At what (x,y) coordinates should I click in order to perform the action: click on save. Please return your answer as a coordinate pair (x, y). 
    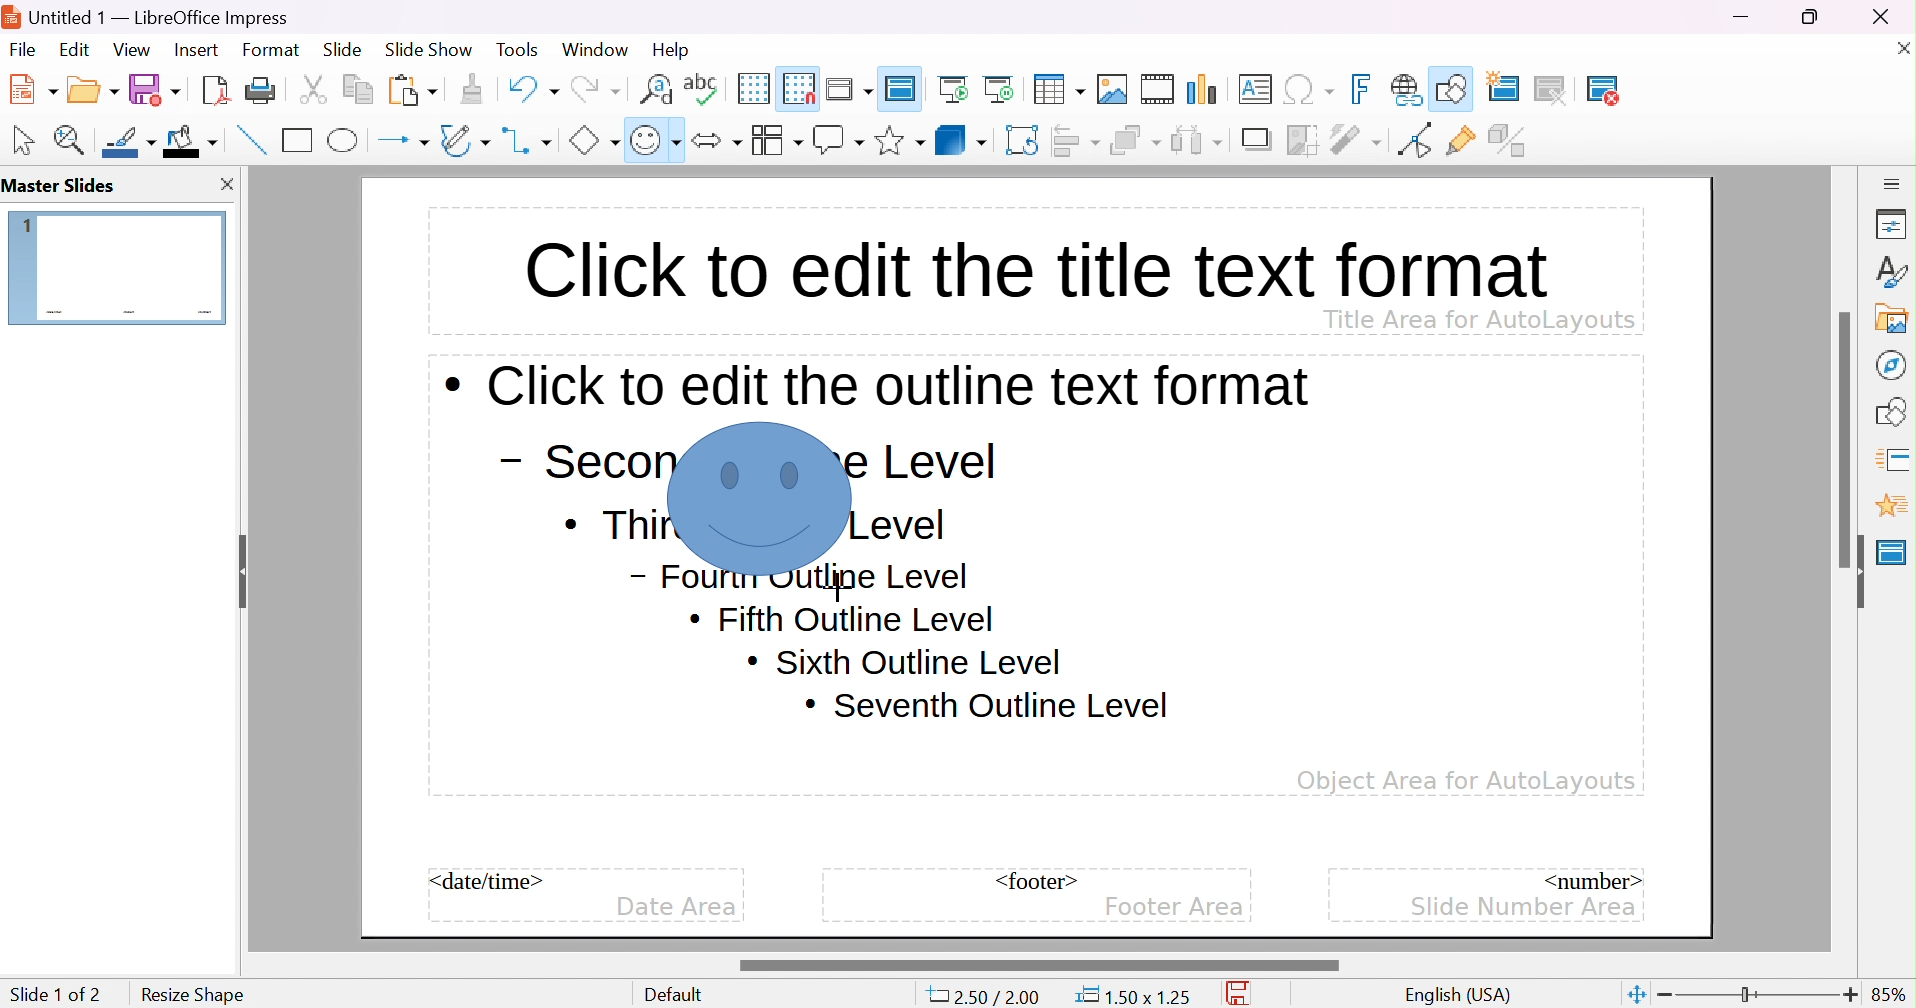
    Looking at the image, I should click on (155, 89).